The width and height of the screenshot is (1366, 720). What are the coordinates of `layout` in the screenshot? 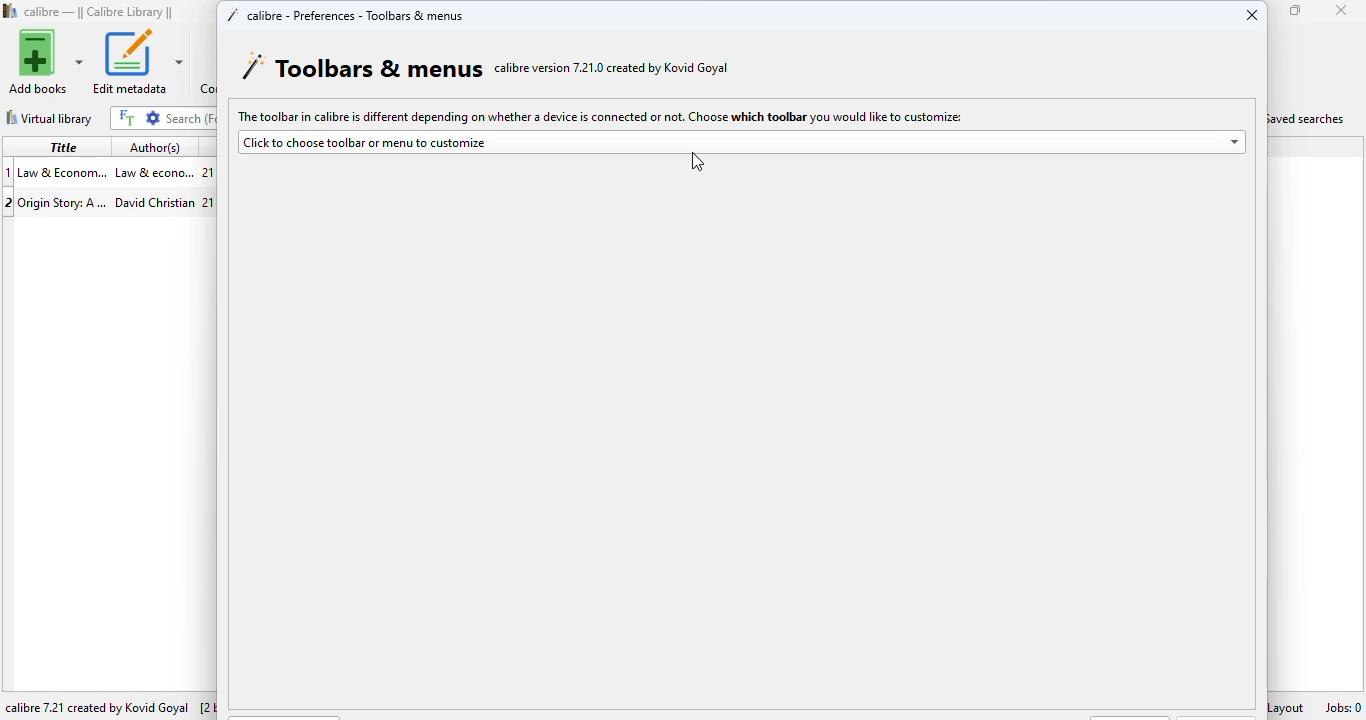 It's located at (1289, 706).